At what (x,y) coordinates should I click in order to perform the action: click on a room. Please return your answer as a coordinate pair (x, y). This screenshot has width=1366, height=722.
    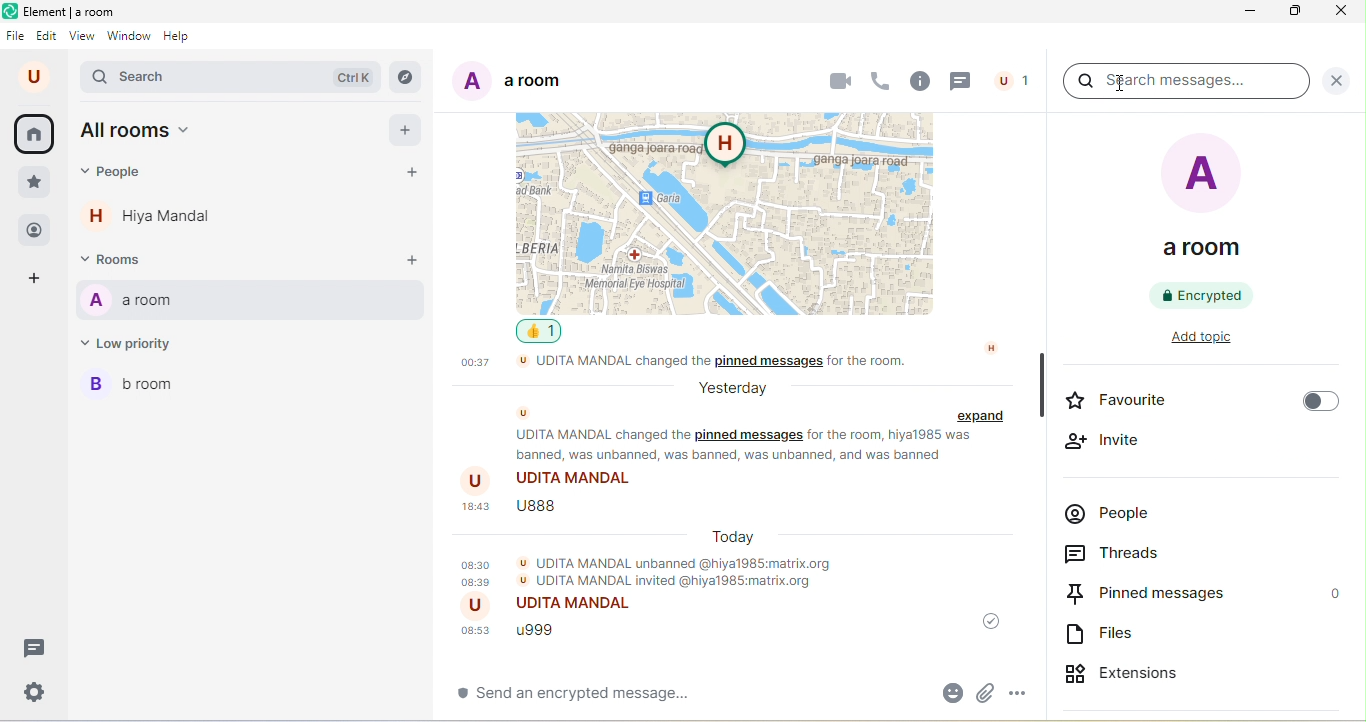
    Looking at the image, I should click on (508, 85).